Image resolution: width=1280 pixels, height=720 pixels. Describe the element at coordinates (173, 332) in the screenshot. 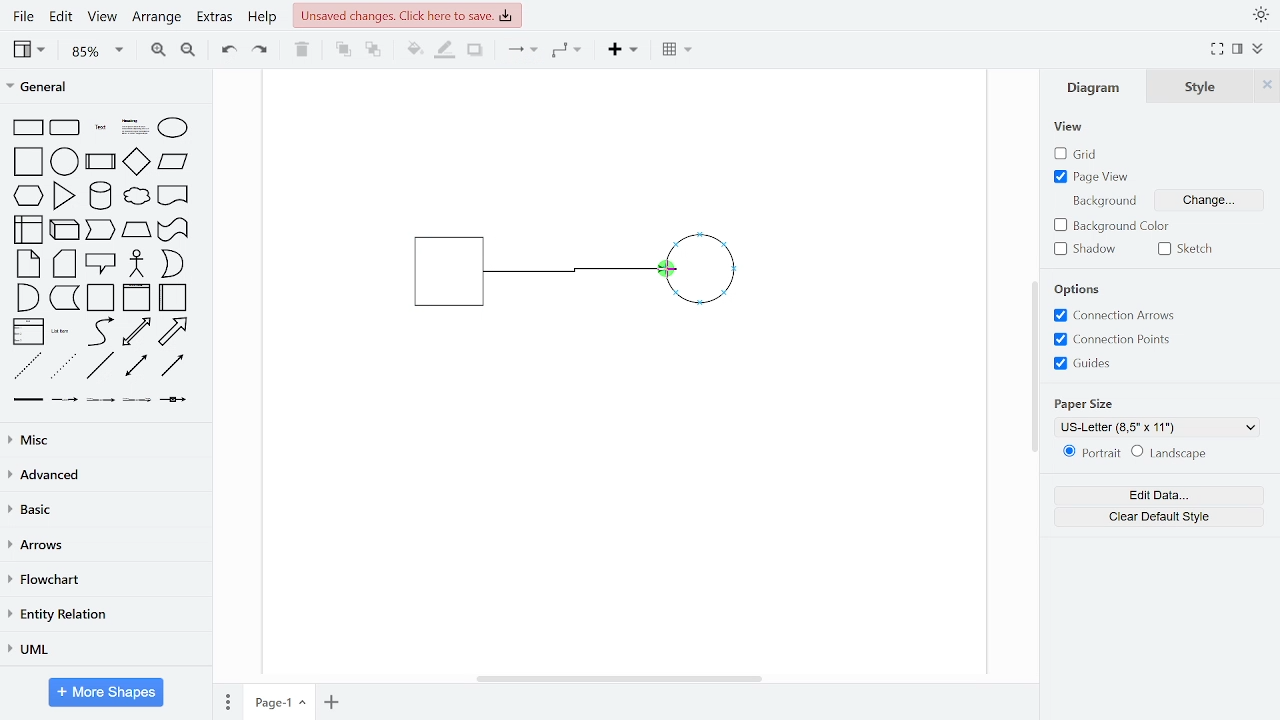

I see `arrow` at that location.